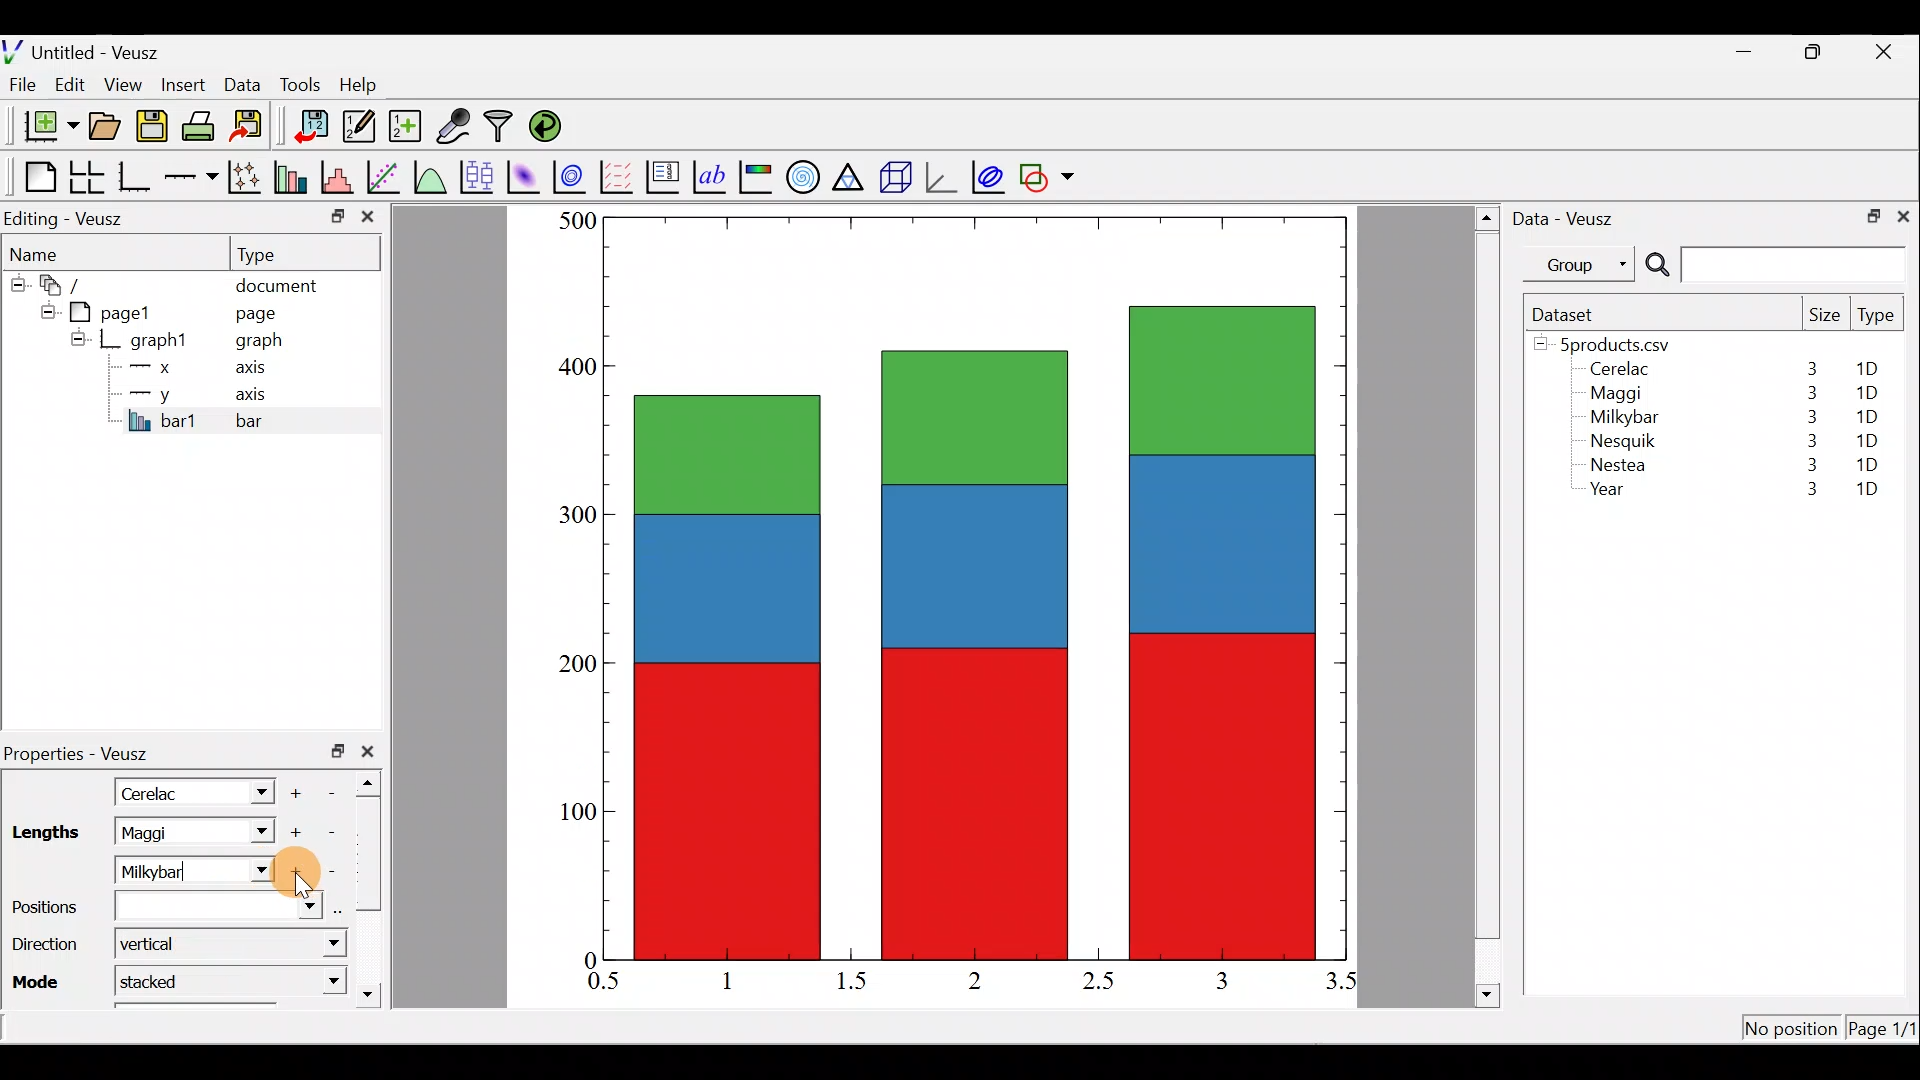 This screenshot has width=1920, height=1080. I want to click on View, so click(127, 80).